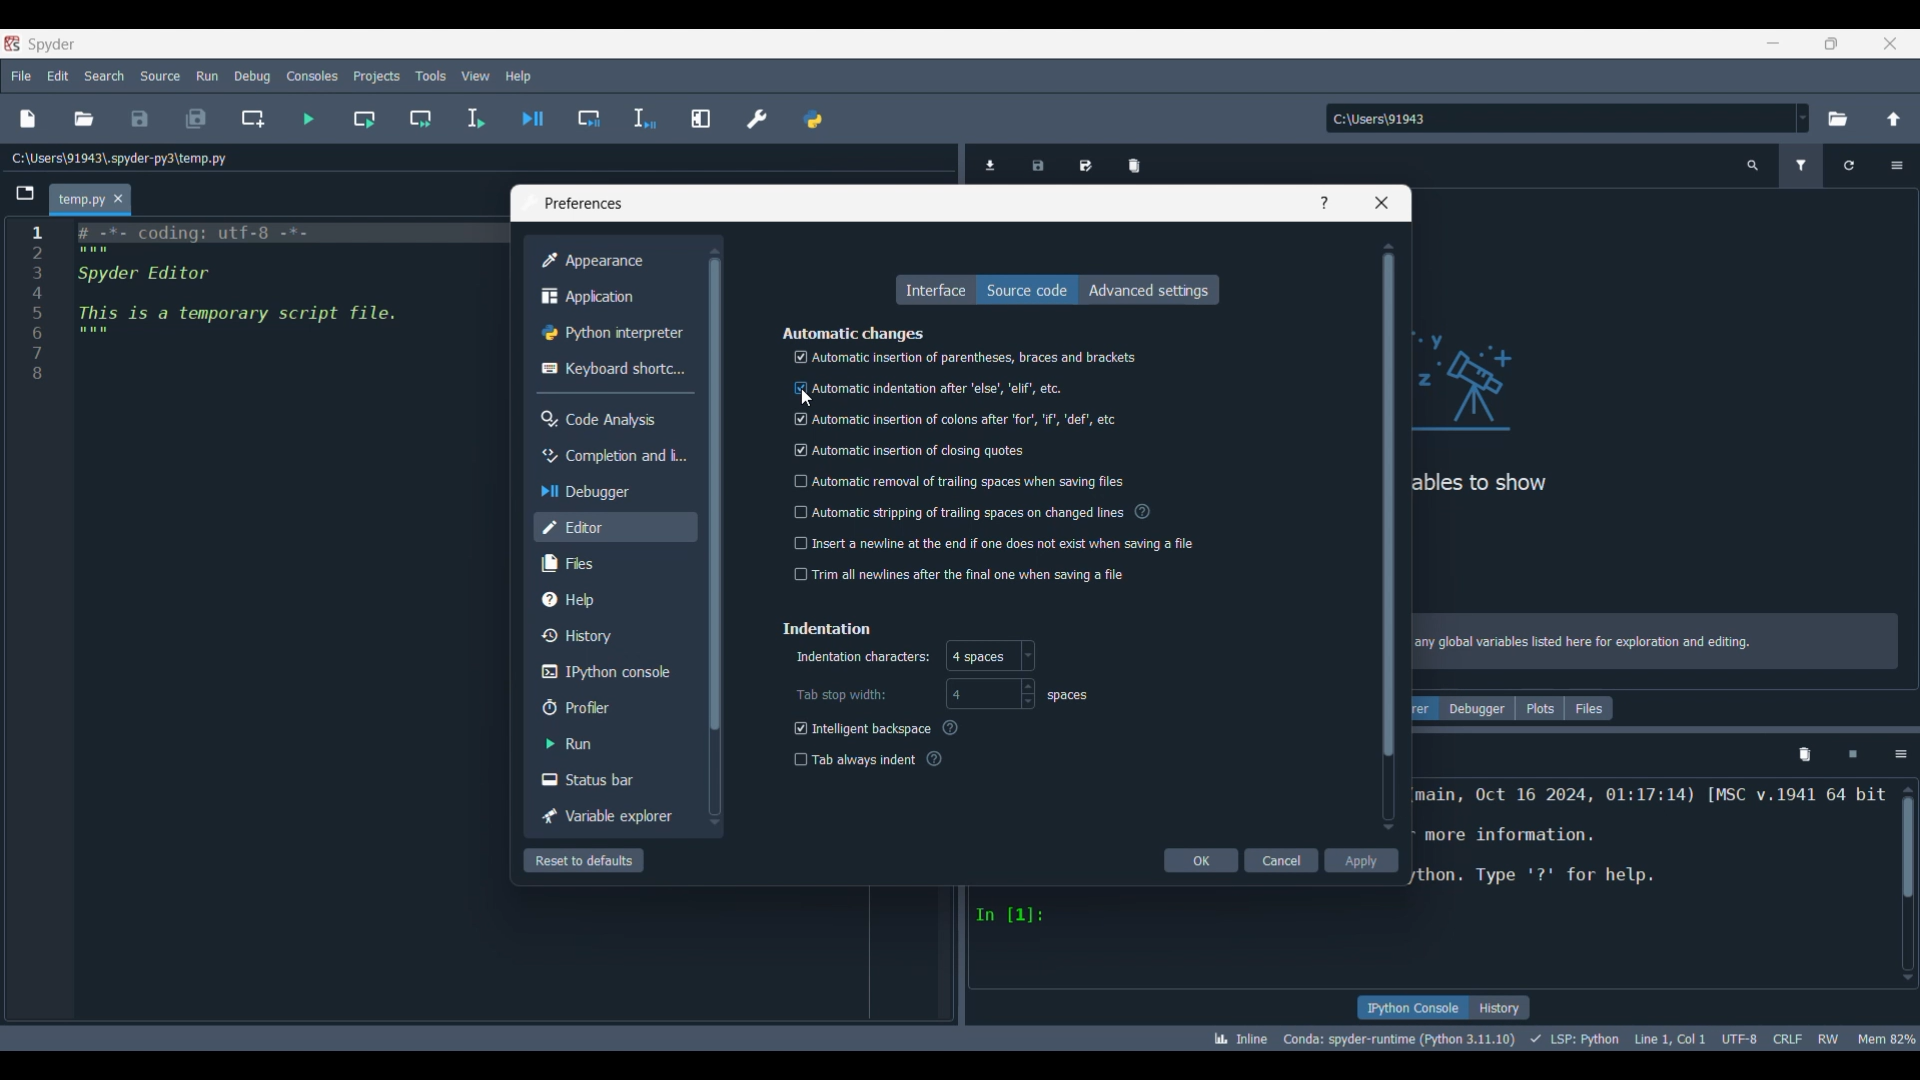 Image resolution: width=1920 pixels, height=1080 pixels. Describe the element at coordinates (1773, 43) in the screenshot. I see `Minimize` at that location.